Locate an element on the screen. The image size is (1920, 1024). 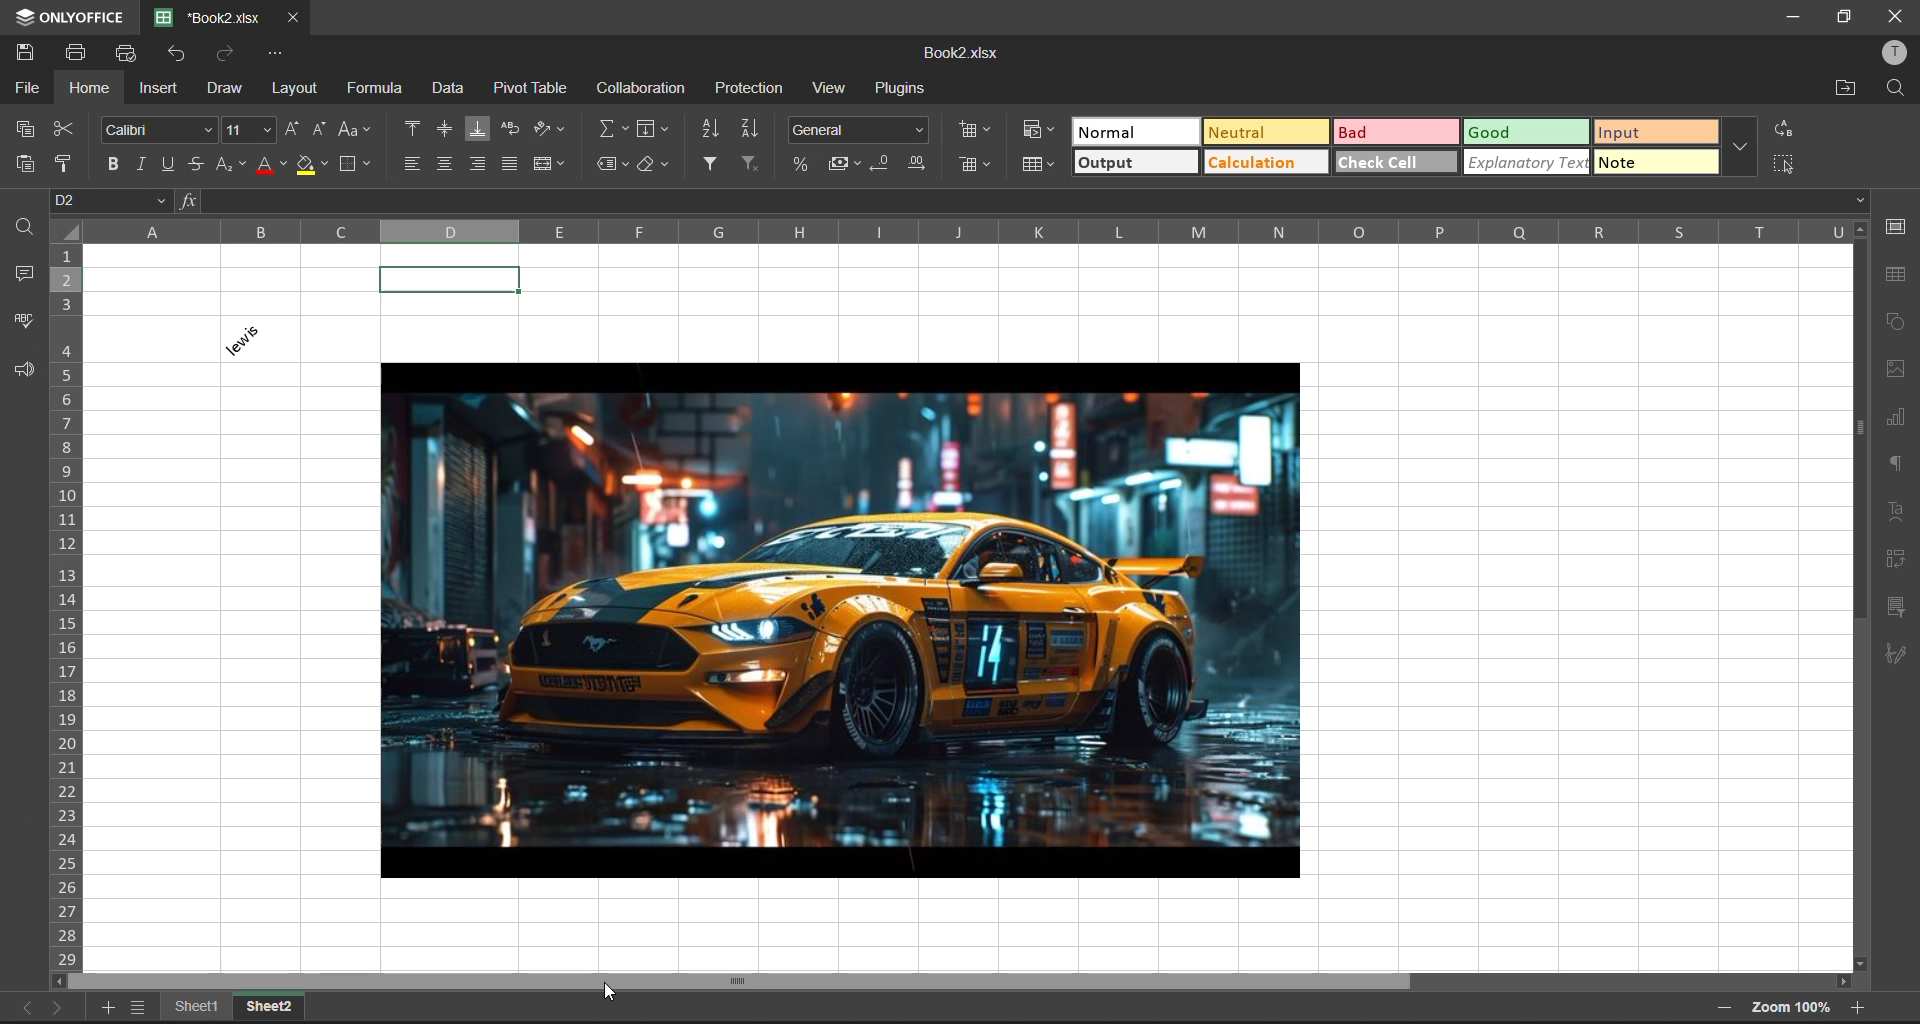
insert cells is located at coordinates (975, 130).